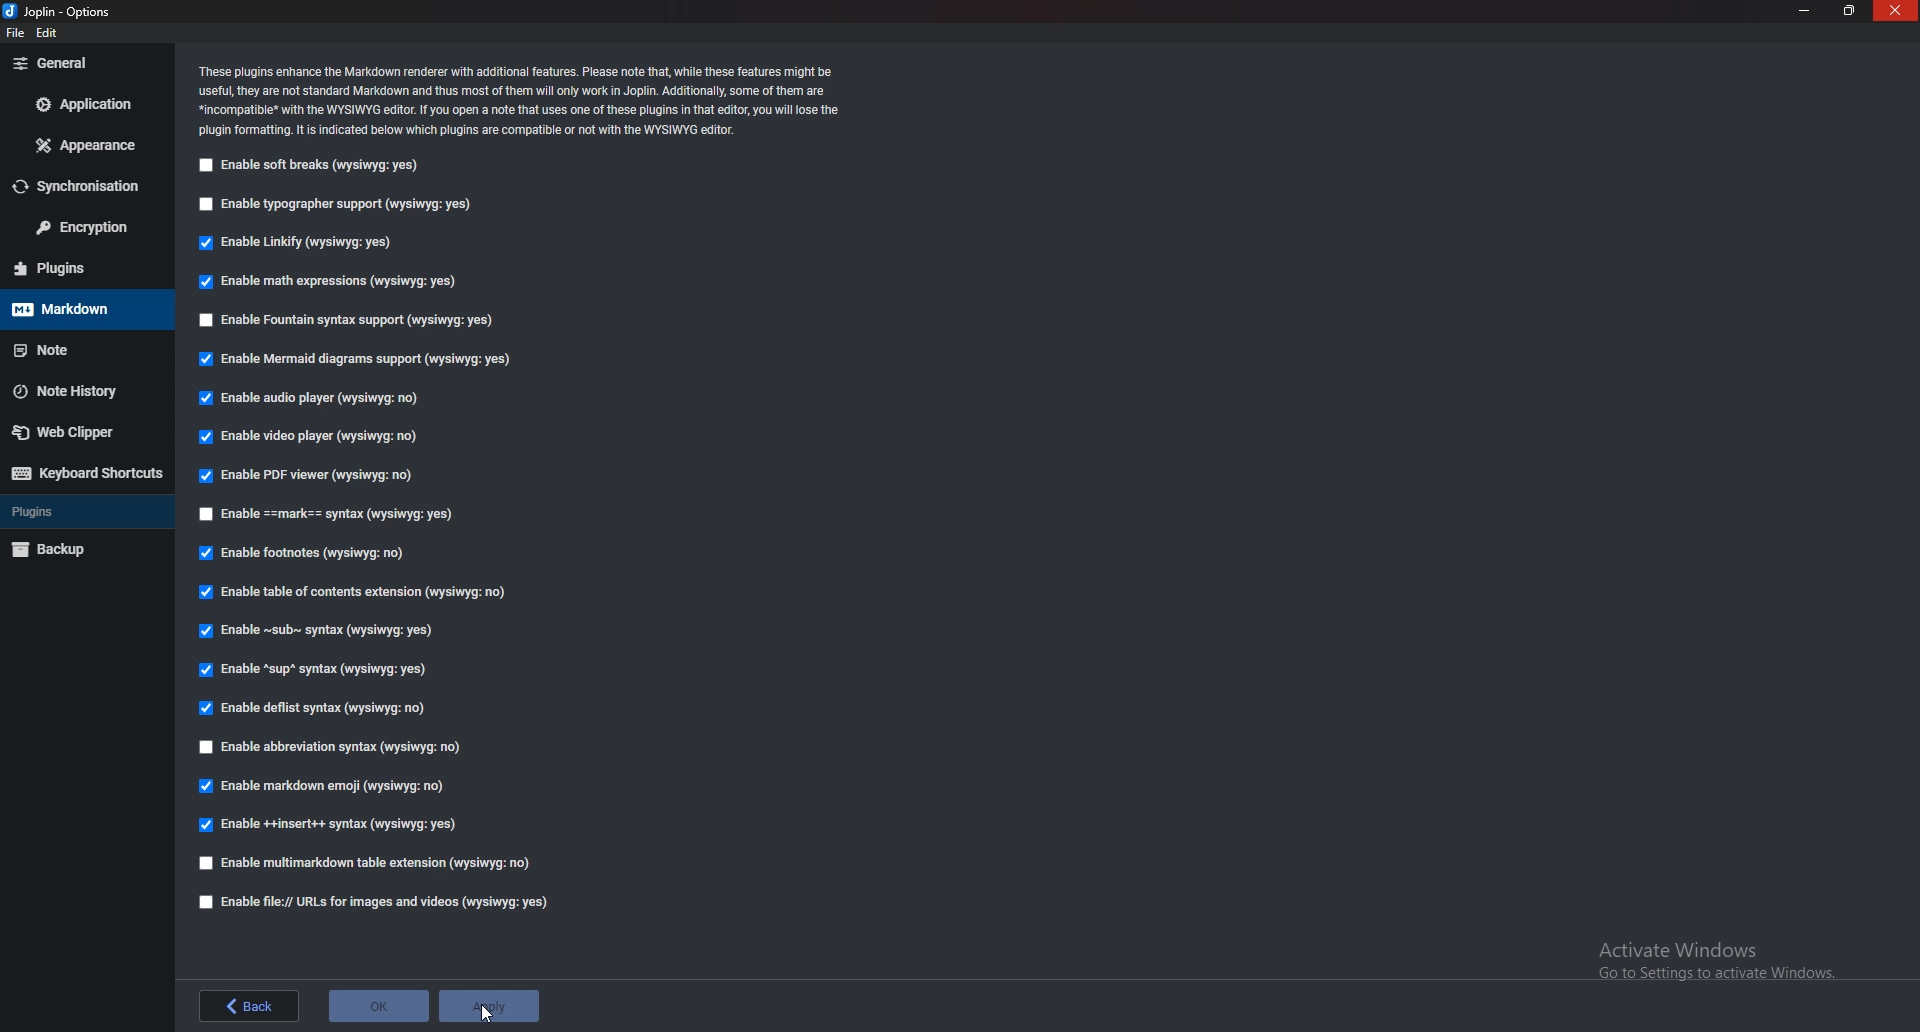 The image size is (1920, 1032). Describe the element at coordinates (83, 147) in the screenshot. I see `Appearance` at that location.